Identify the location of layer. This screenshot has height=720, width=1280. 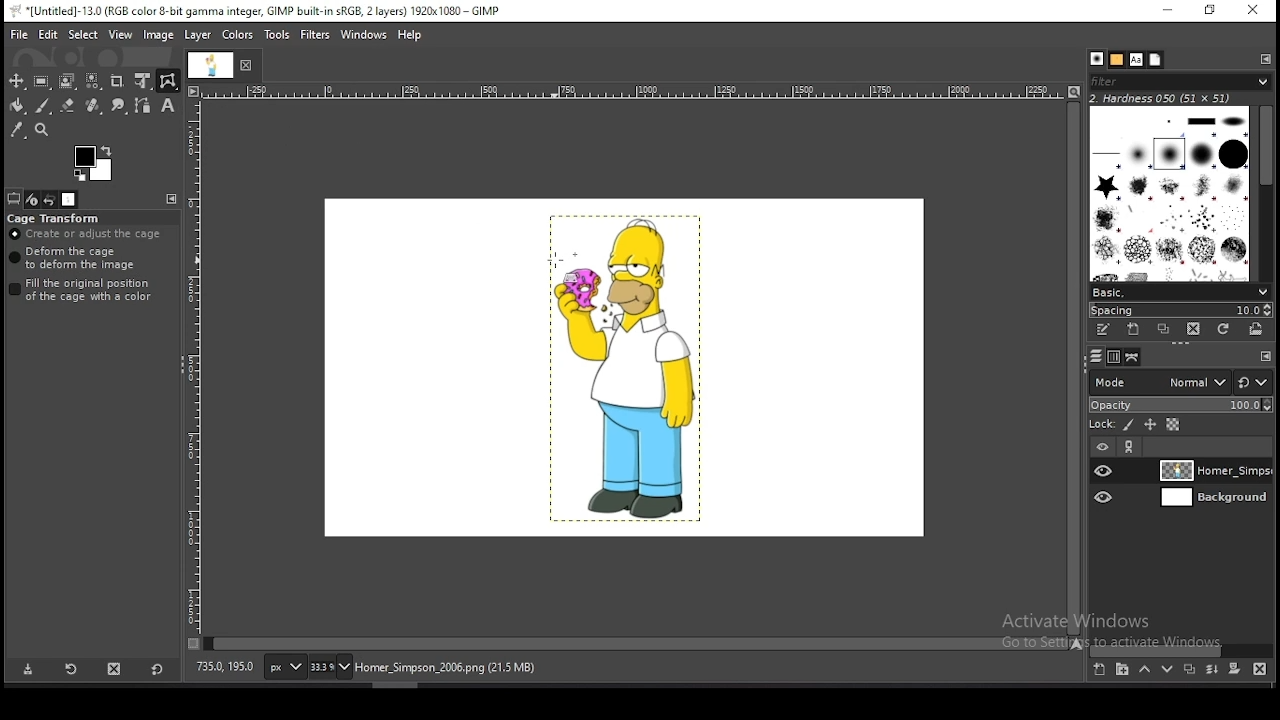
(1213, 471).